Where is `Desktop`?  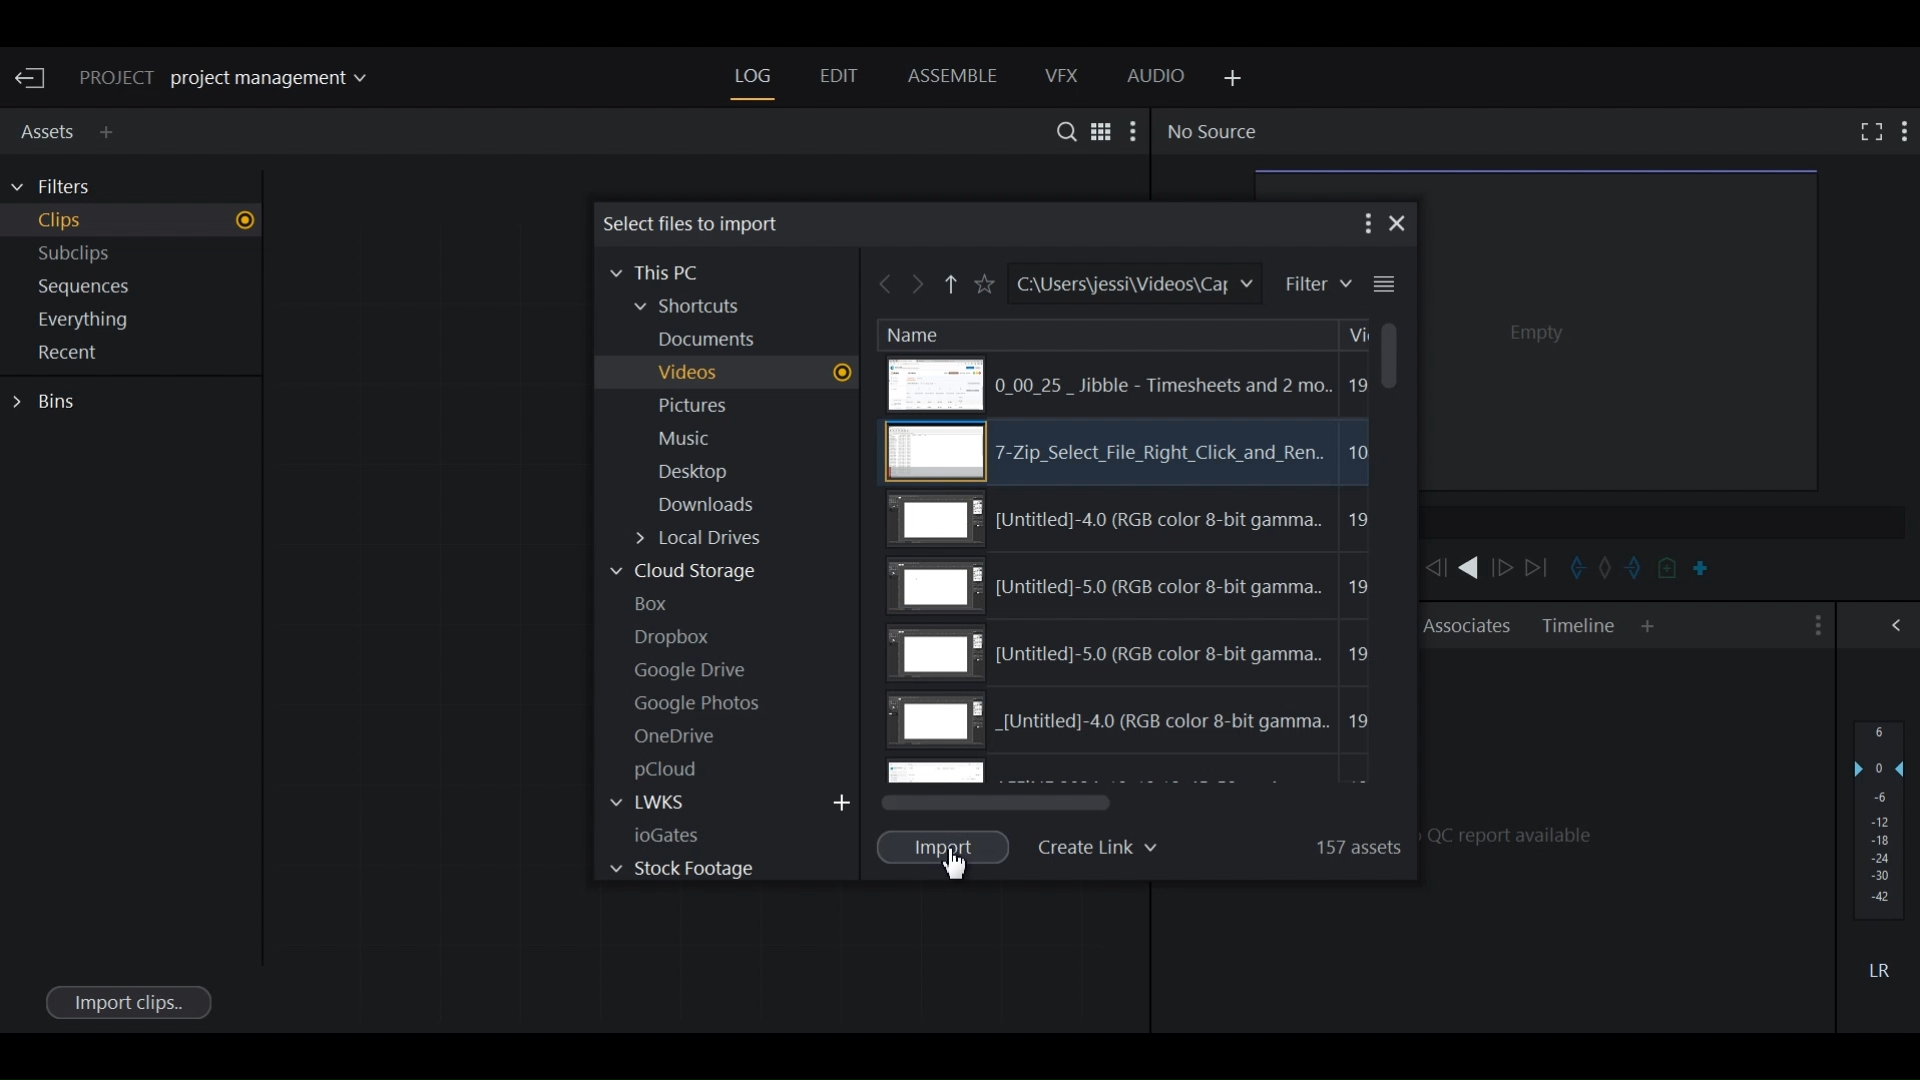
Desktop is located at coordinates (703, 473).